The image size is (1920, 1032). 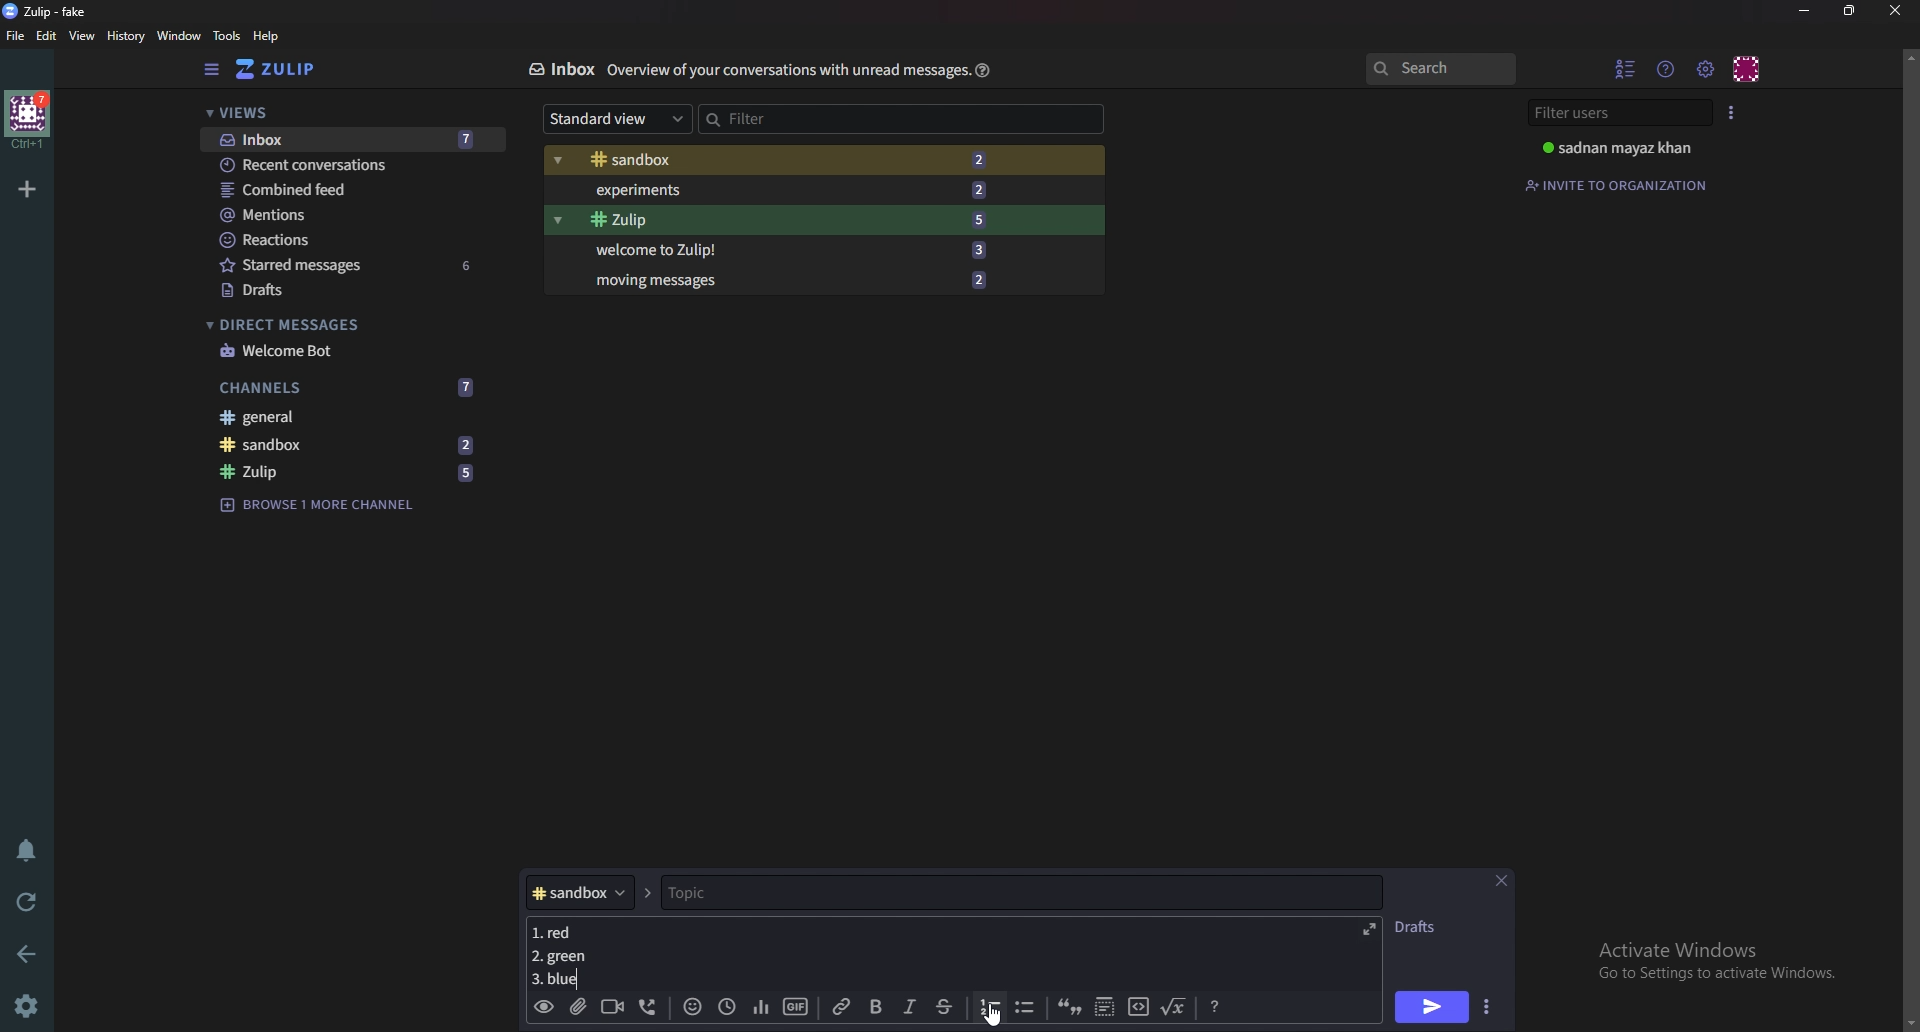 What do you see at coordinates (645, 1009) in the screenshot?
I see `Voice call` at bounding box center [645, 1009].